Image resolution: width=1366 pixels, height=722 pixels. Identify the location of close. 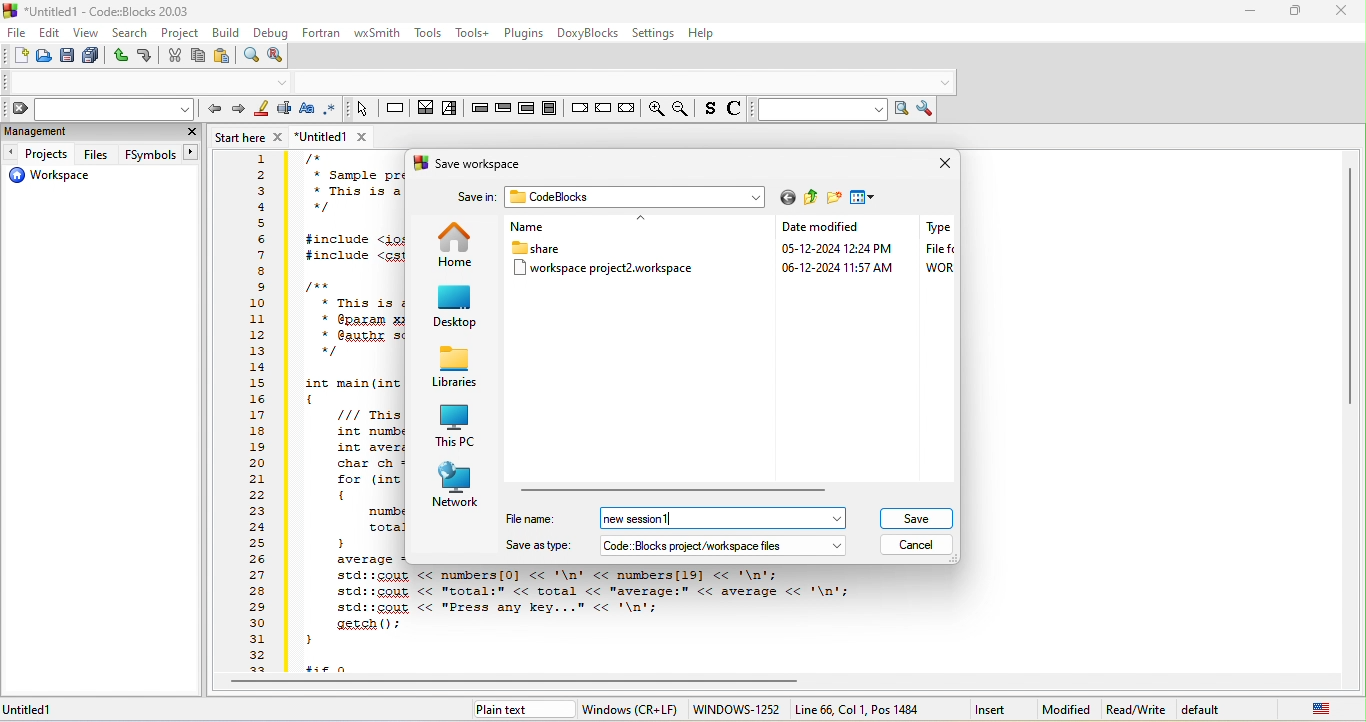
(188, 131).